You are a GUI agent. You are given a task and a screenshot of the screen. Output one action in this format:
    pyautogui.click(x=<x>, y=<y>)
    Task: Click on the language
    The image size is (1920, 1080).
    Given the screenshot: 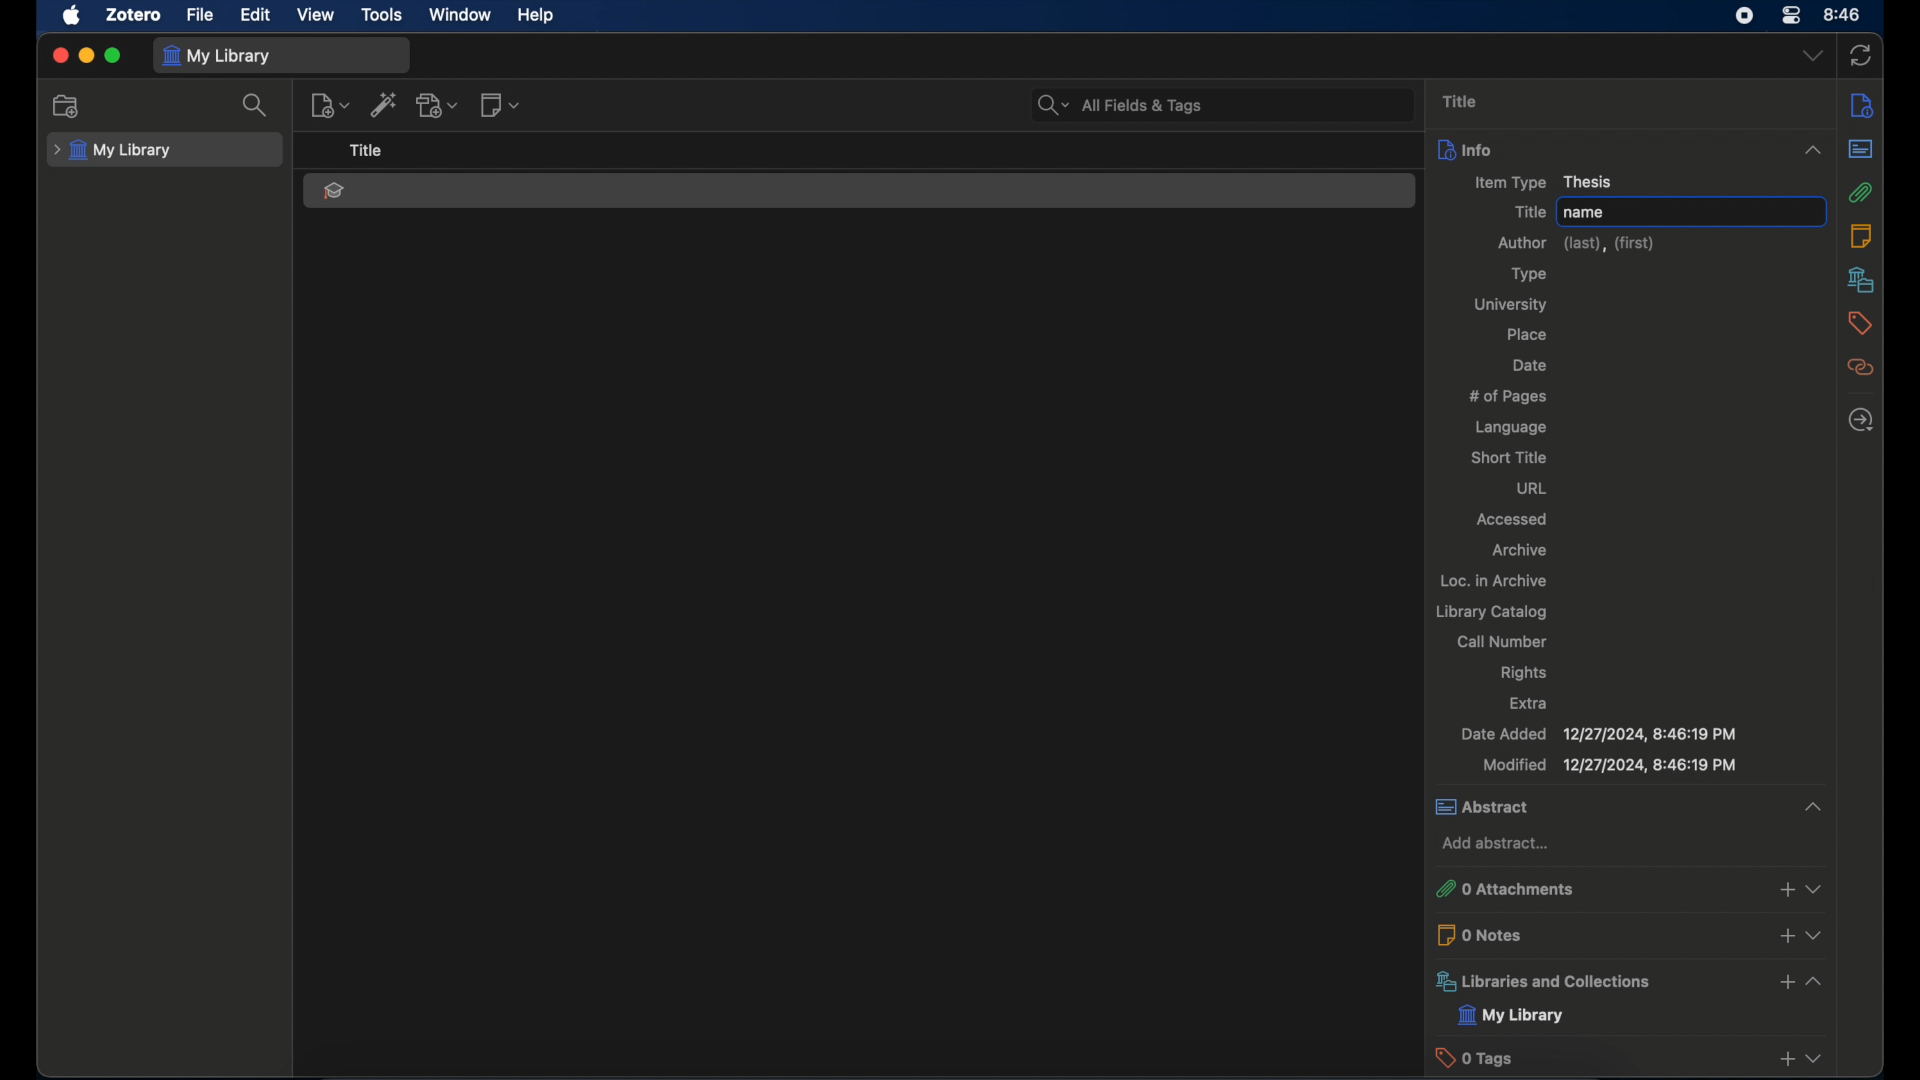 What is the action you would take?
    pyautogui.click(x=1511, y=428)
    